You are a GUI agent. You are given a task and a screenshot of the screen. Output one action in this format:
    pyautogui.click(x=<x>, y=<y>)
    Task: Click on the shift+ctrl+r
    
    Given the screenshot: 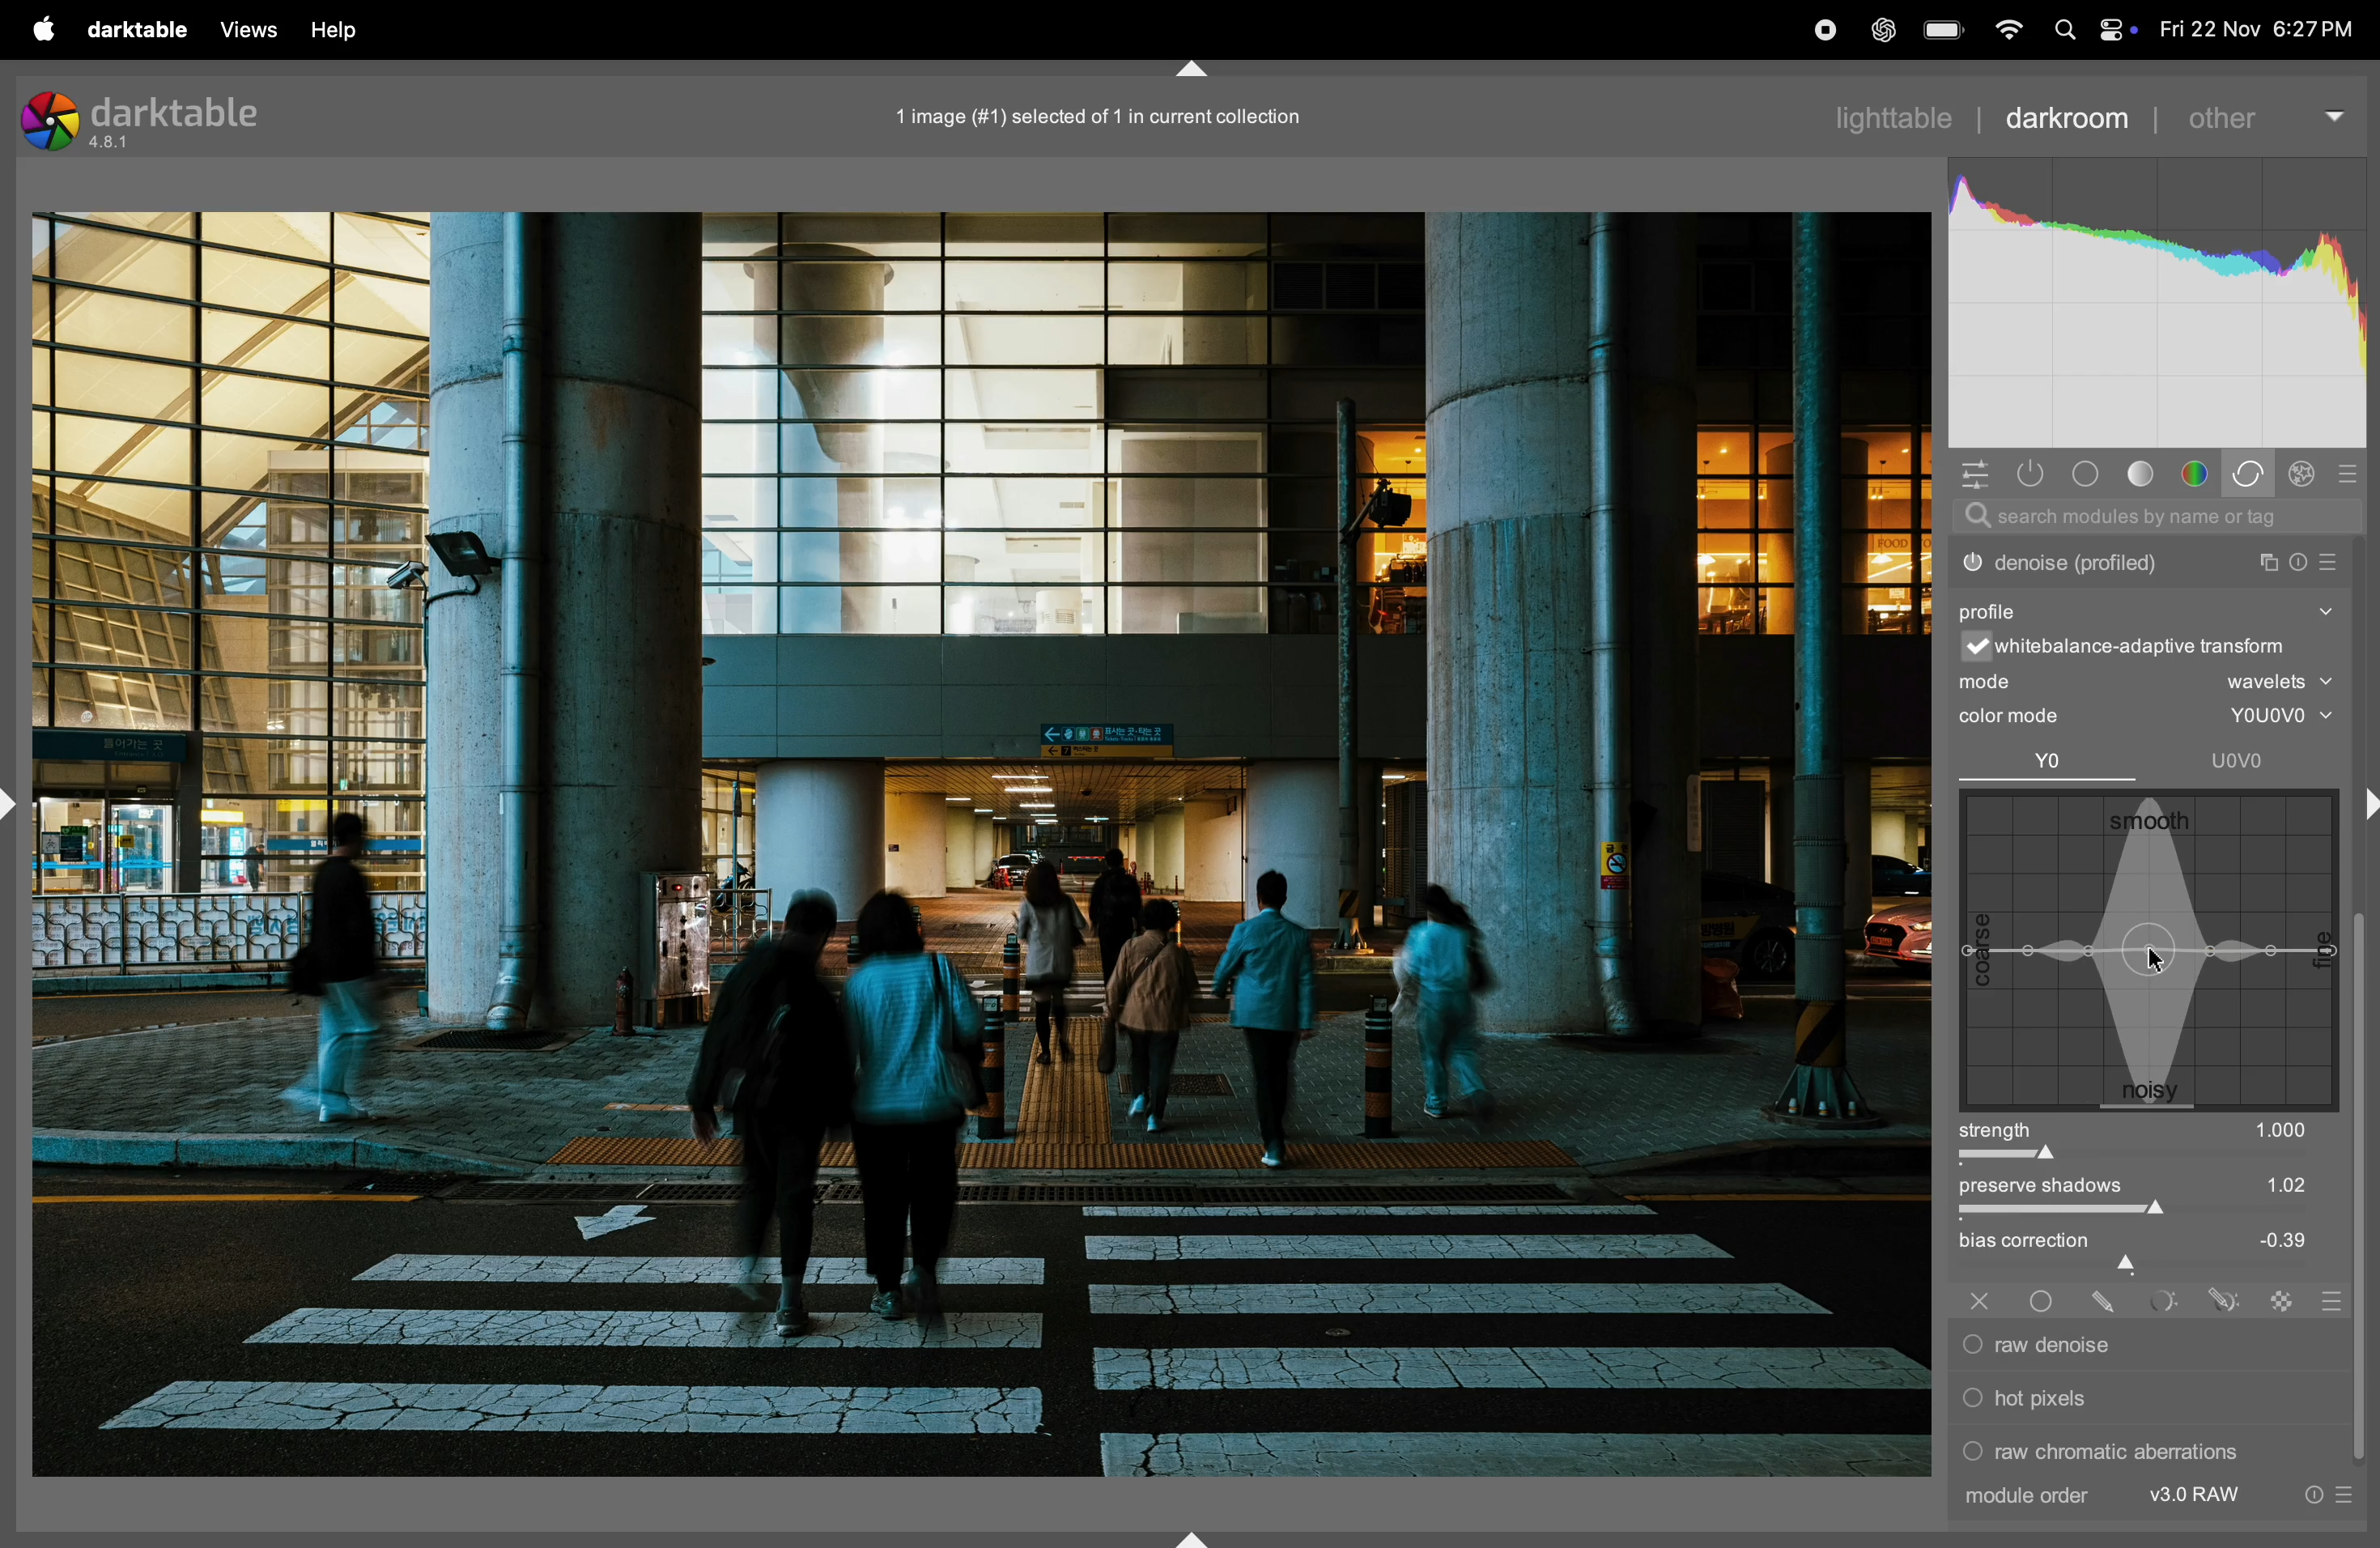 What is the action you would take?
    pyautogui.click(x=2365, y=802)
    